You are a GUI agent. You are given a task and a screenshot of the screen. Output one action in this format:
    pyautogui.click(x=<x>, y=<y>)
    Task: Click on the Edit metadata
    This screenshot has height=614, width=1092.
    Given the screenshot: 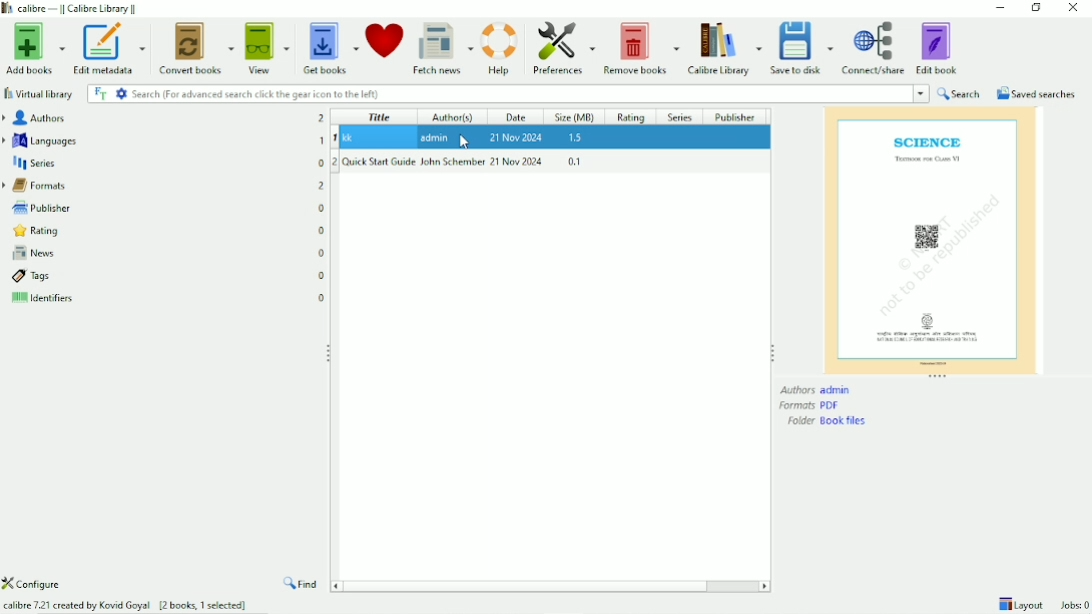 What is the action you would take?
    pyautogui.click(x=110, y=49)
    